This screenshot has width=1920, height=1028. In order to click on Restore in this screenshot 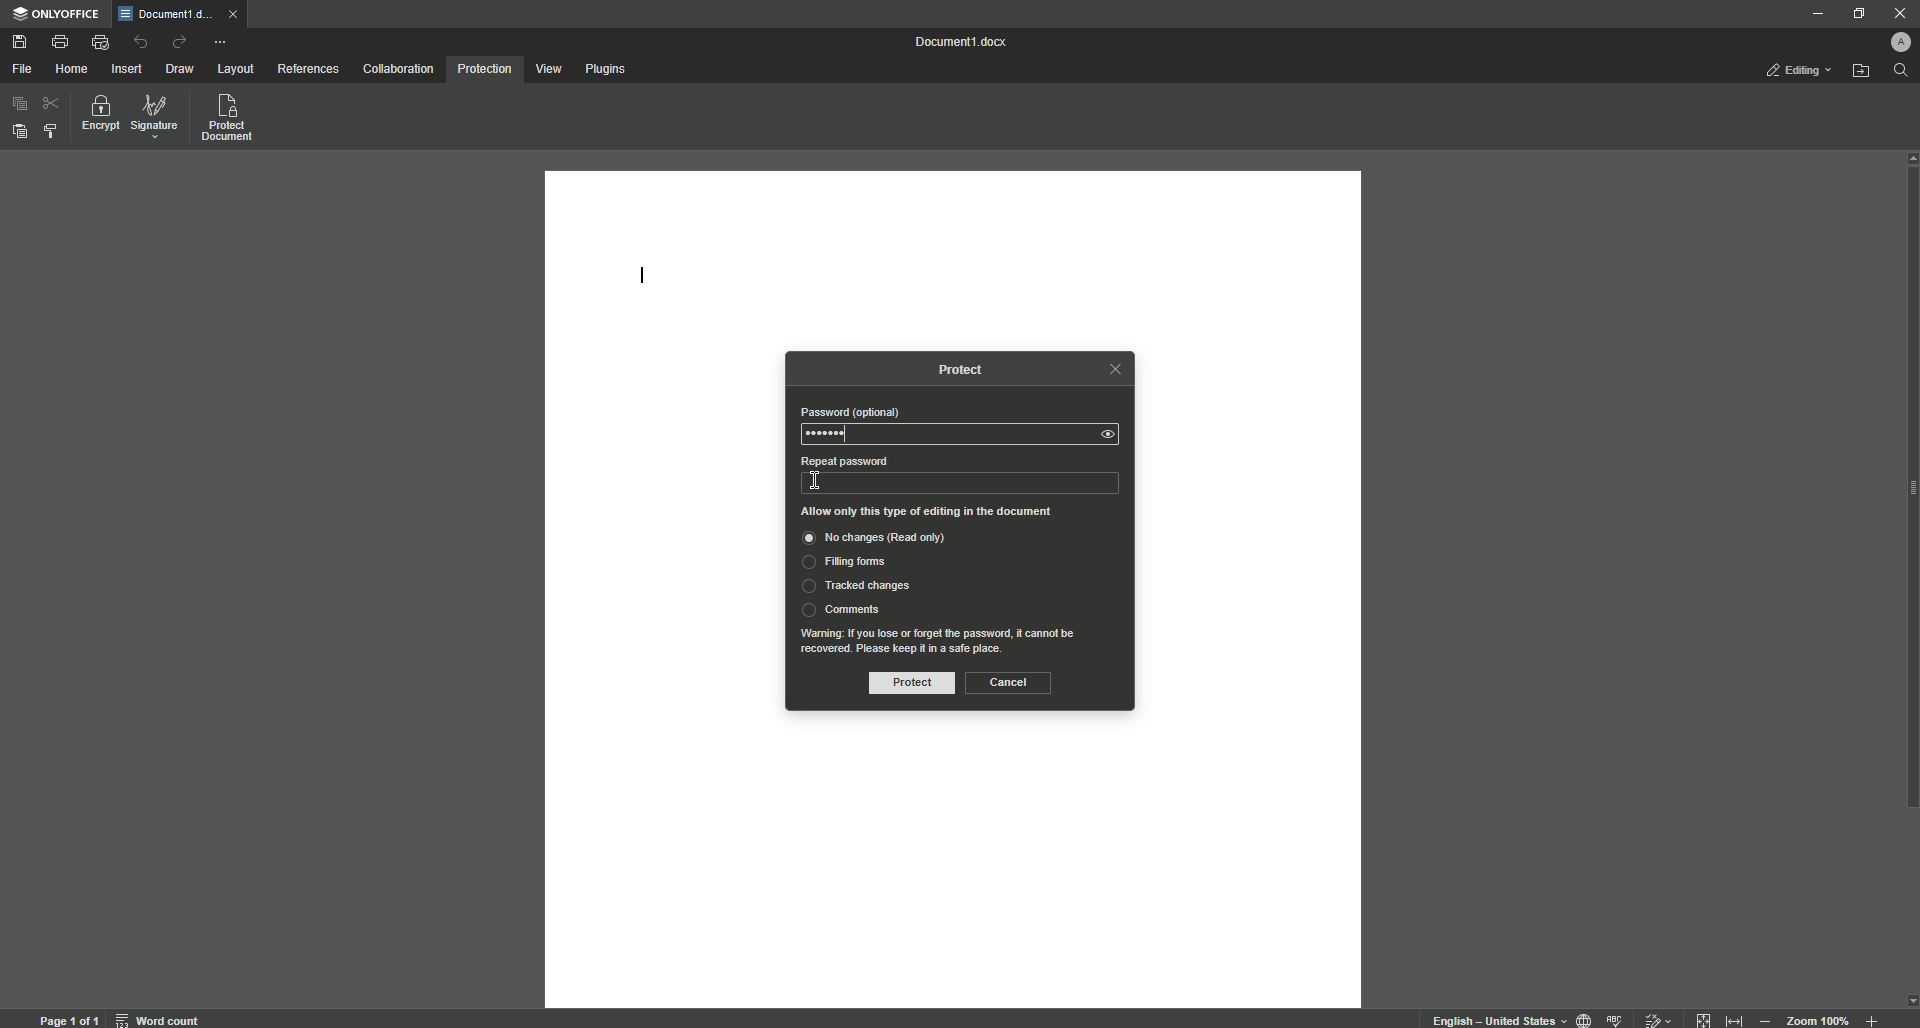, I will do `click(1855, 13)`.